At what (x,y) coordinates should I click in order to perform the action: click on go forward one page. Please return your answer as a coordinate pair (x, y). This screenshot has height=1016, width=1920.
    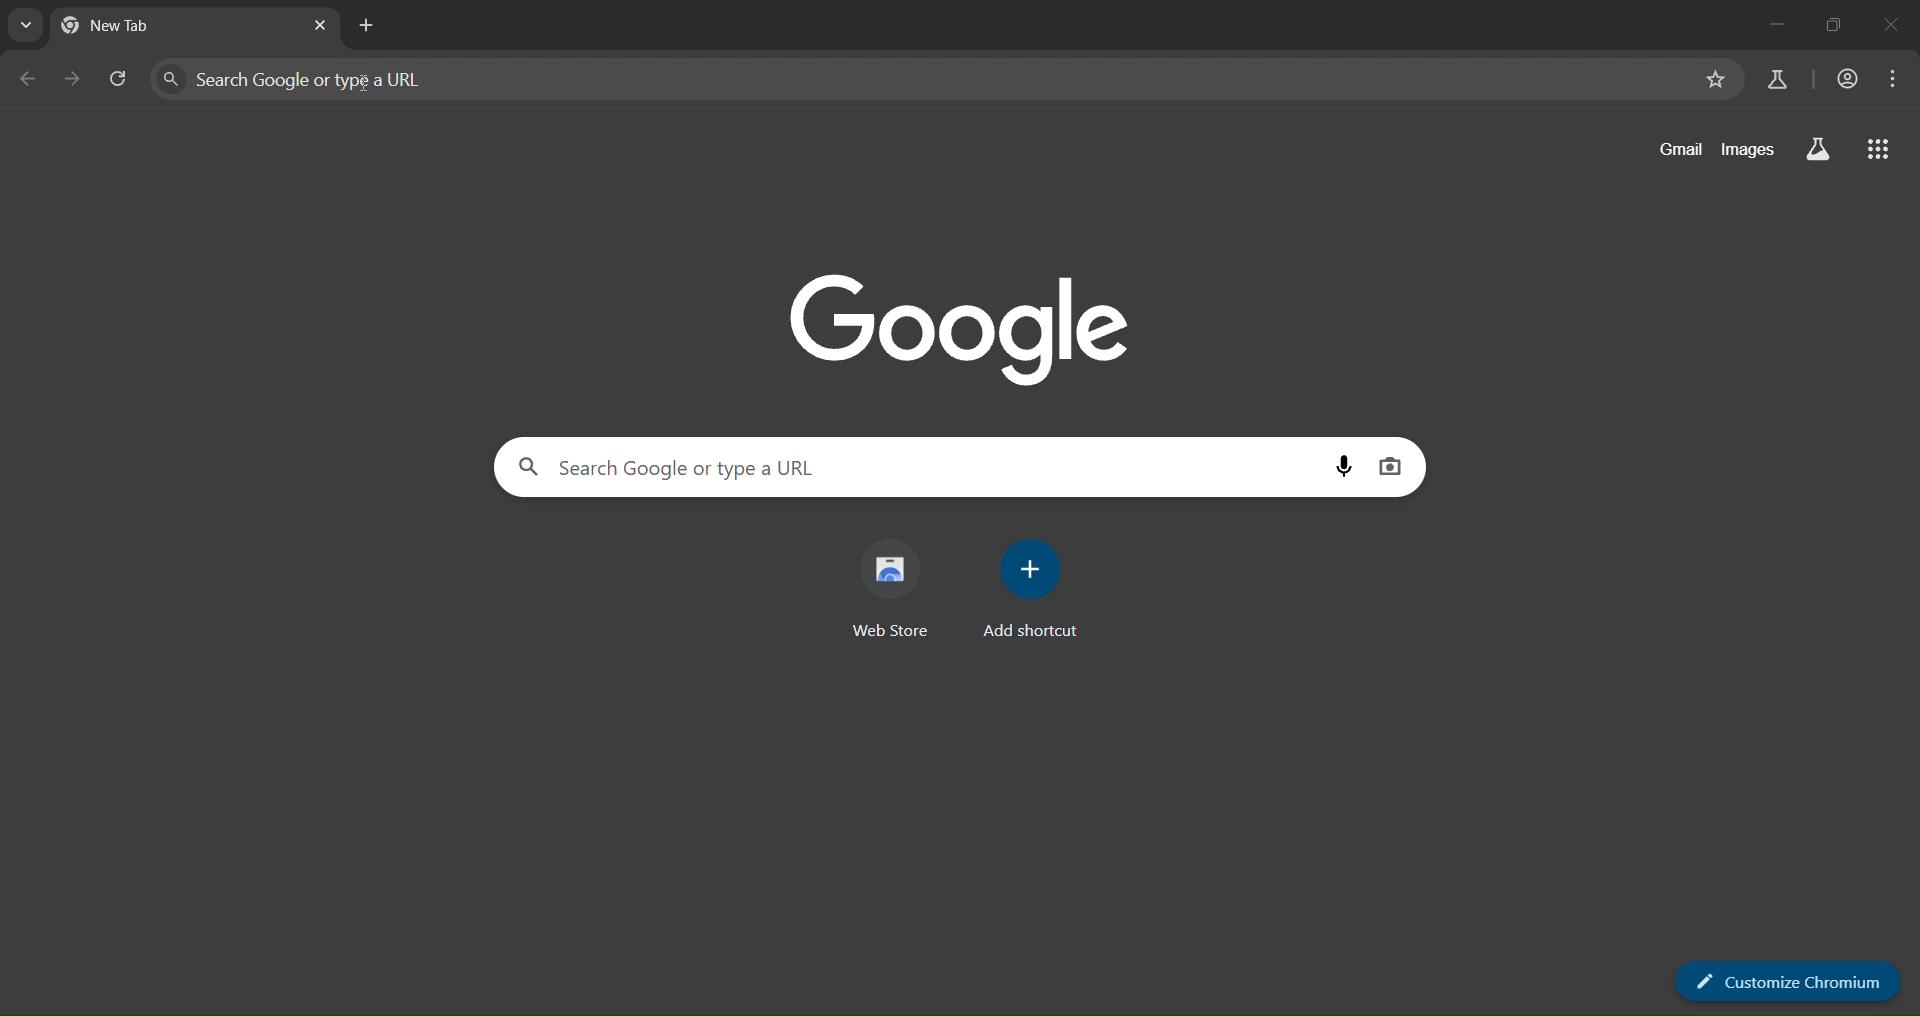
    Looking at the image, I should click on (76, 79).